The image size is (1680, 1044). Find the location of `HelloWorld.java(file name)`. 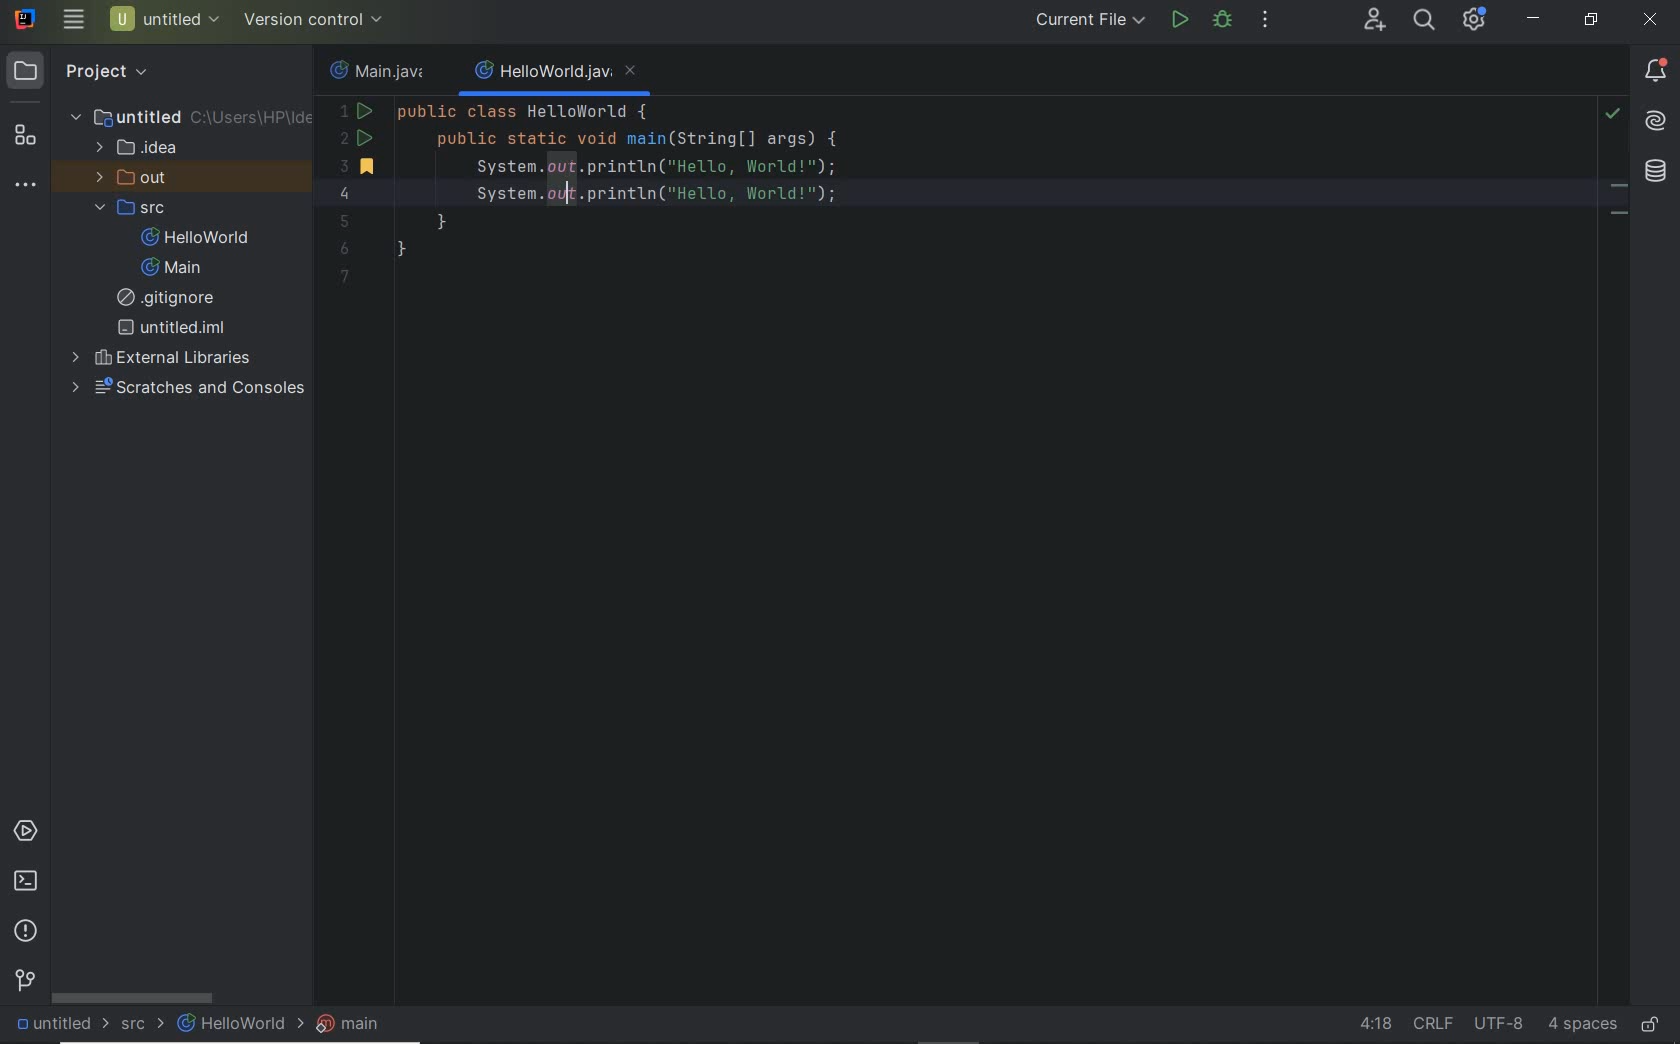

HelloWorld.java(file name) is located at coordinates (556, 72).